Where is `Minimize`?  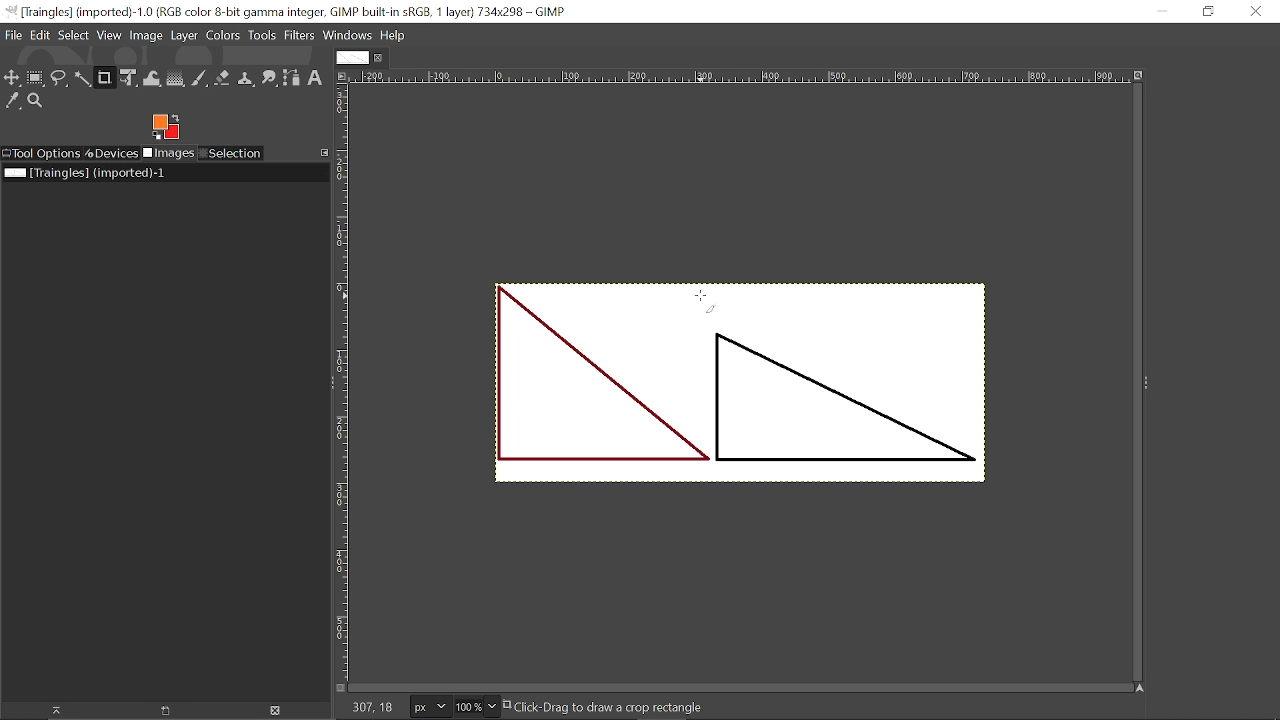
Minimize is located at coordinates (1170, 11).